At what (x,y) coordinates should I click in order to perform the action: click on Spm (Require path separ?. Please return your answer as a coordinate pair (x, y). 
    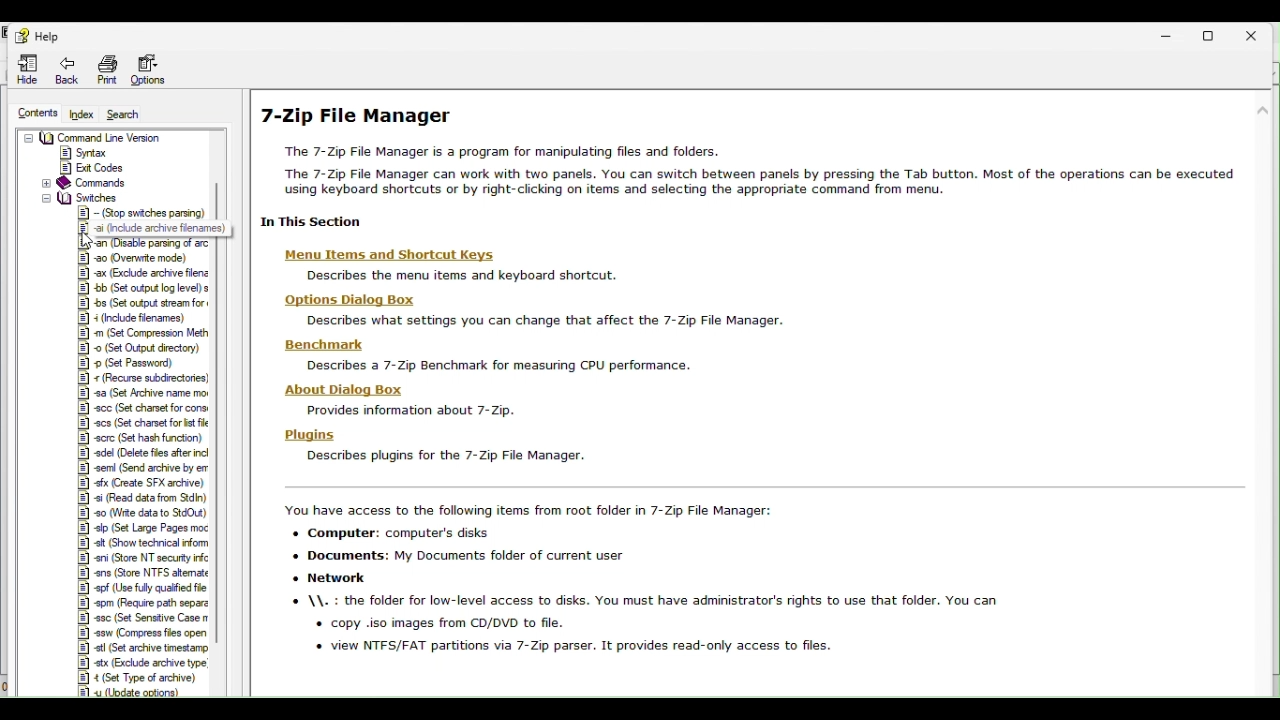
    Looking at the image, I should click on (144, 601).